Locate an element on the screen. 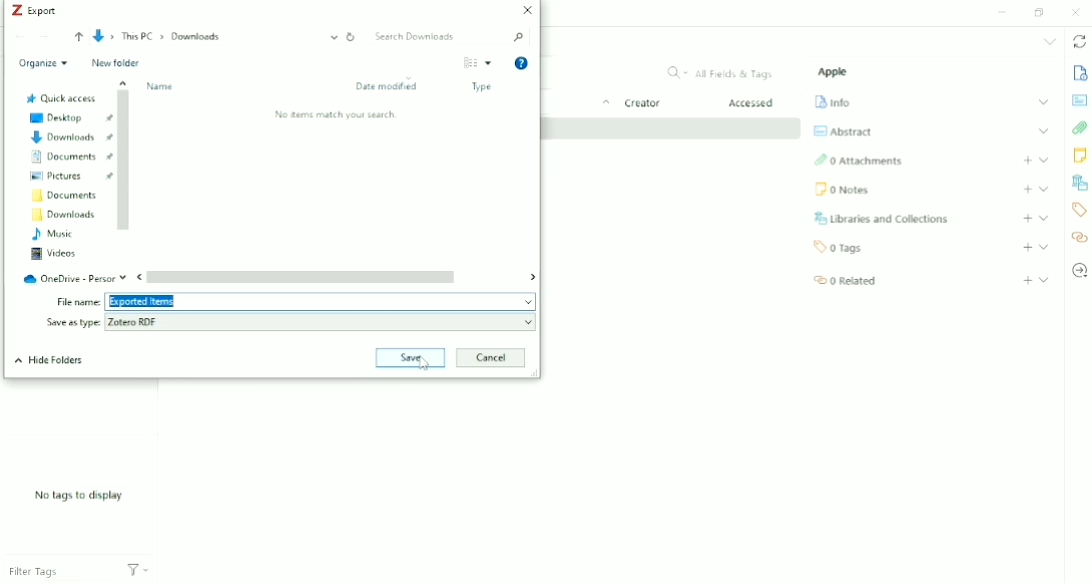 This screenshot has width=1092, height=584. New folder is located at coordinates (115, 64).